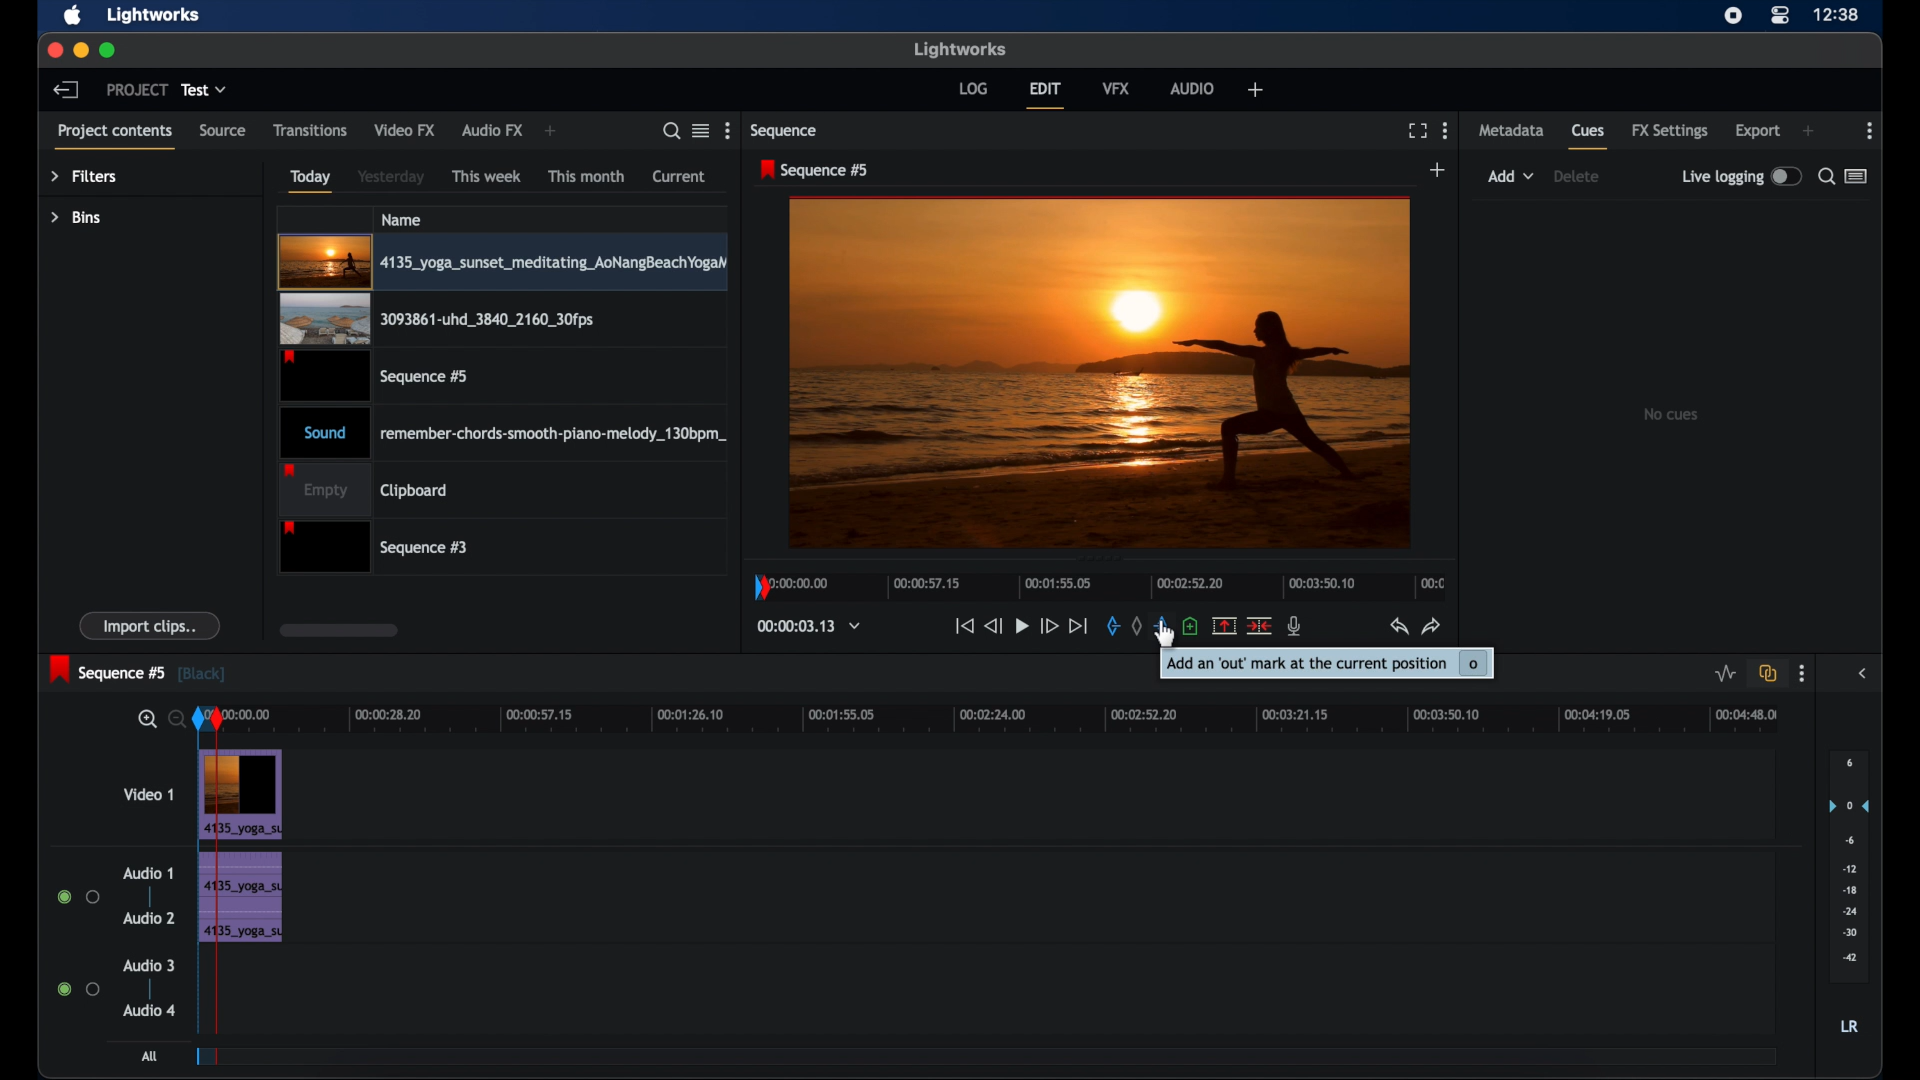 The width and height of the screenshot is (1920, 1080). I want to click on filters, so click(83, 177).